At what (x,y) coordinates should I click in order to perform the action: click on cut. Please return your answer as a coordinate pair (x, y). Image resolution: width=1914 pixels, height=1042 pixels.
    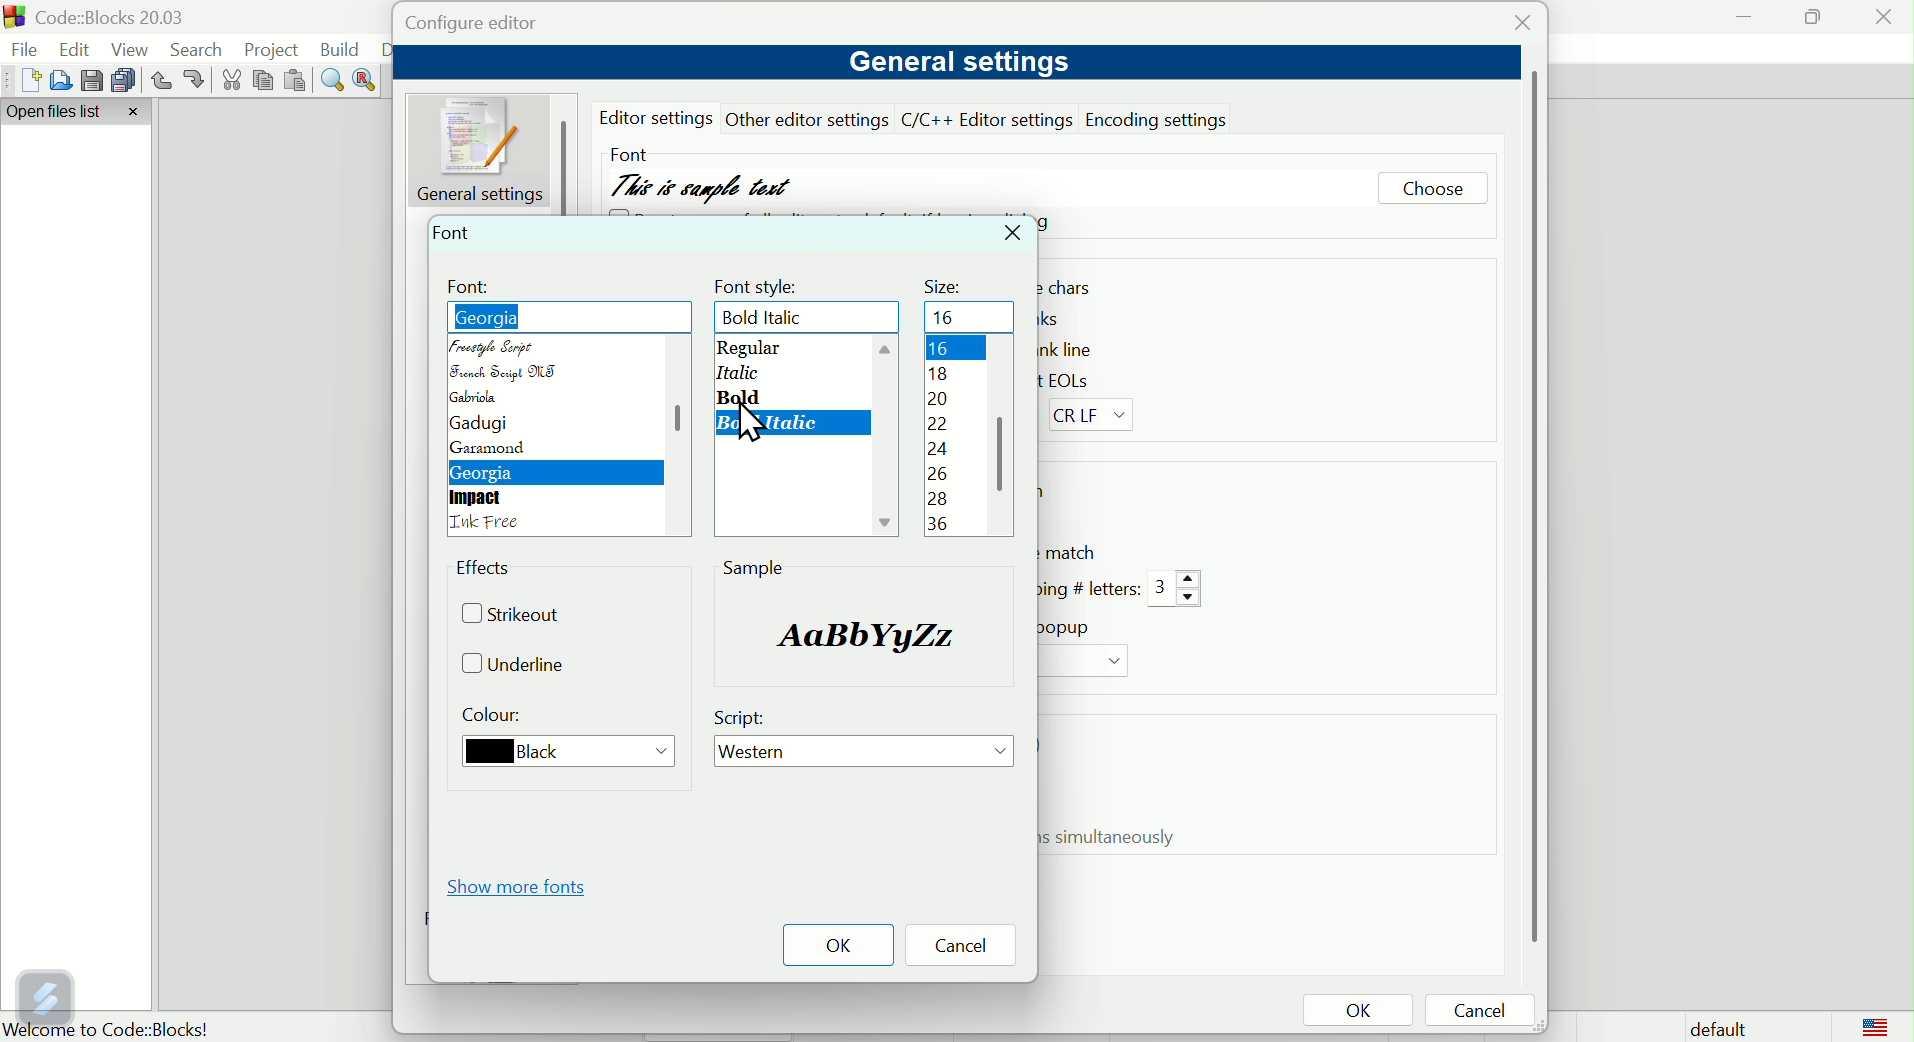
    Looking at the image, I should click on (233, 81).